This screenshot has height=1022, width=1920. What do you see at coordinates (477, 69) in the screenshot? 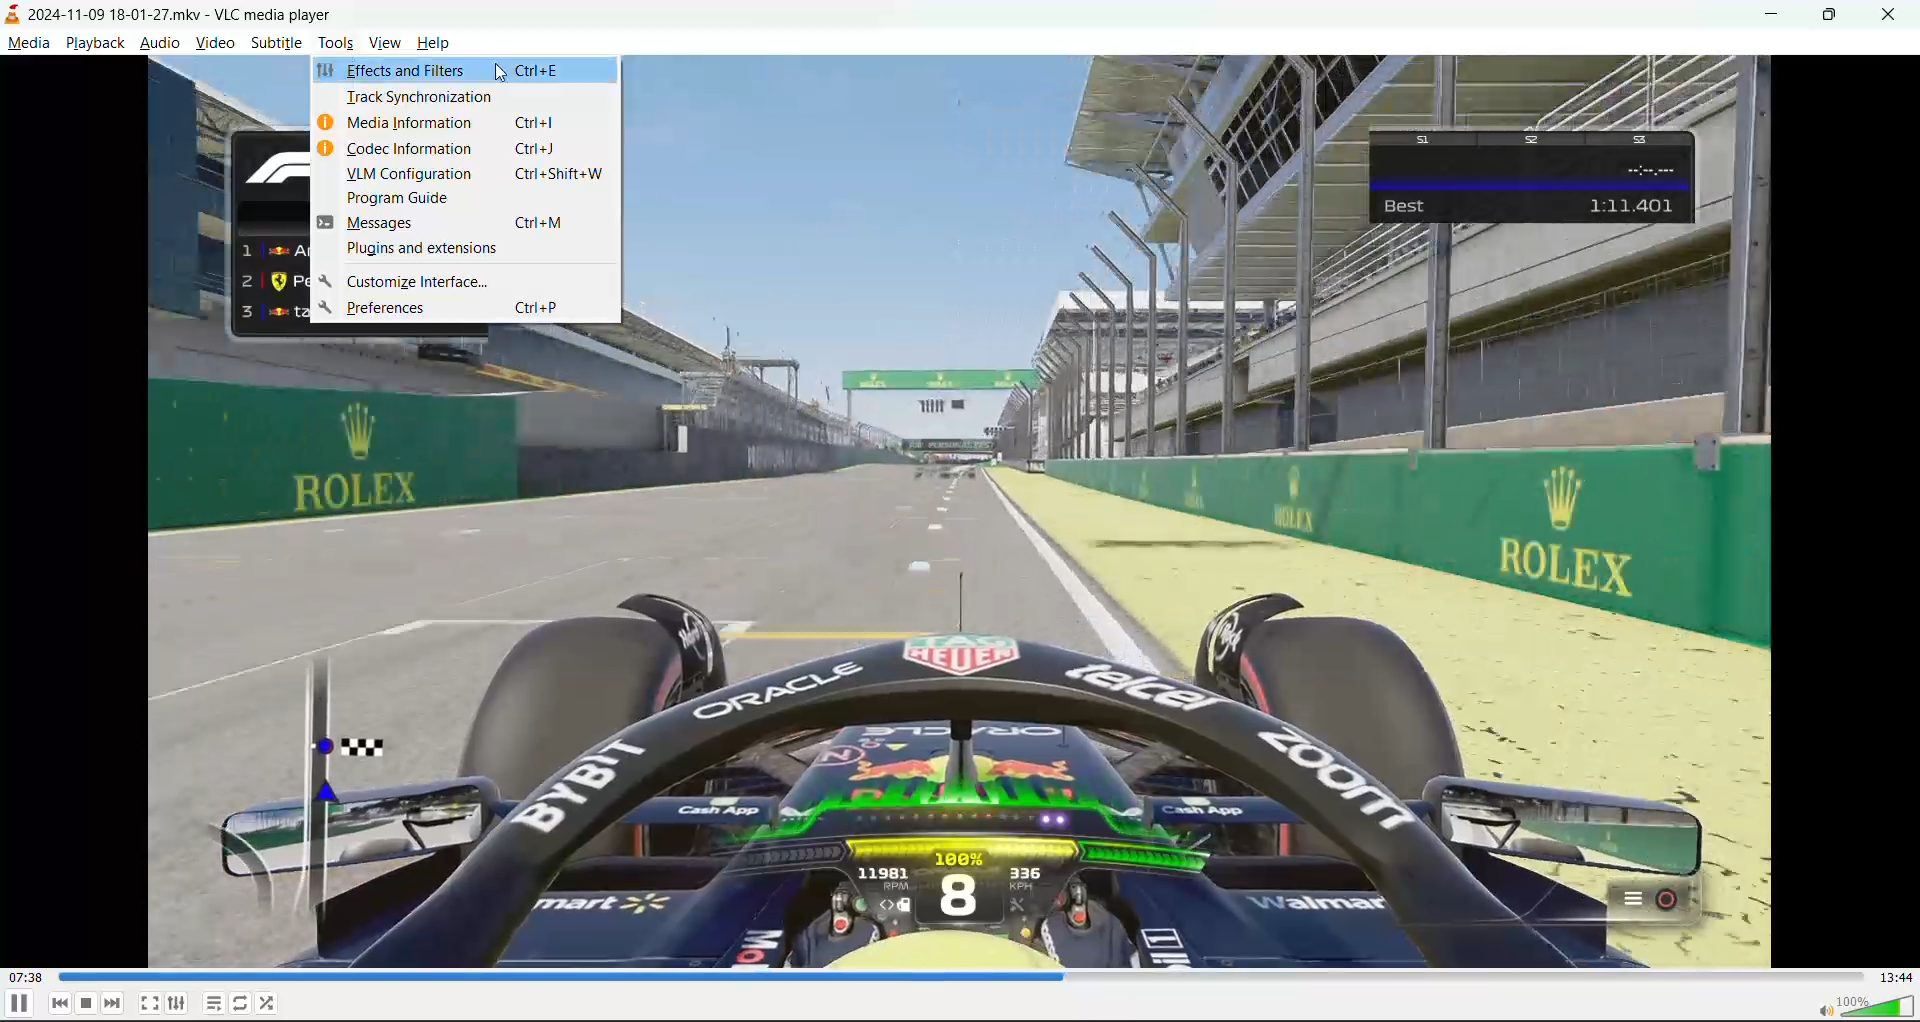
I see `effects and filters` at bounding box center [477, 69].